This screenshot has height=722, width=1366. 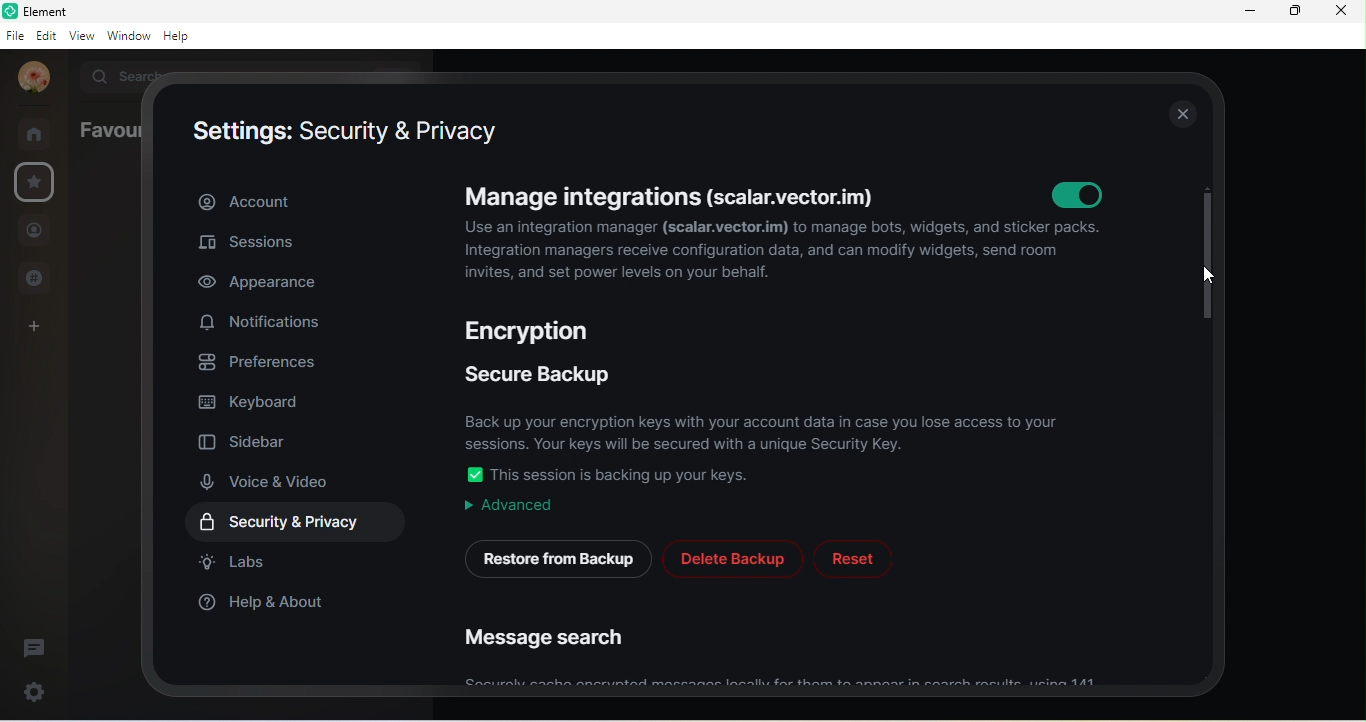 I want to click on threads, so click(x=35, y=646).